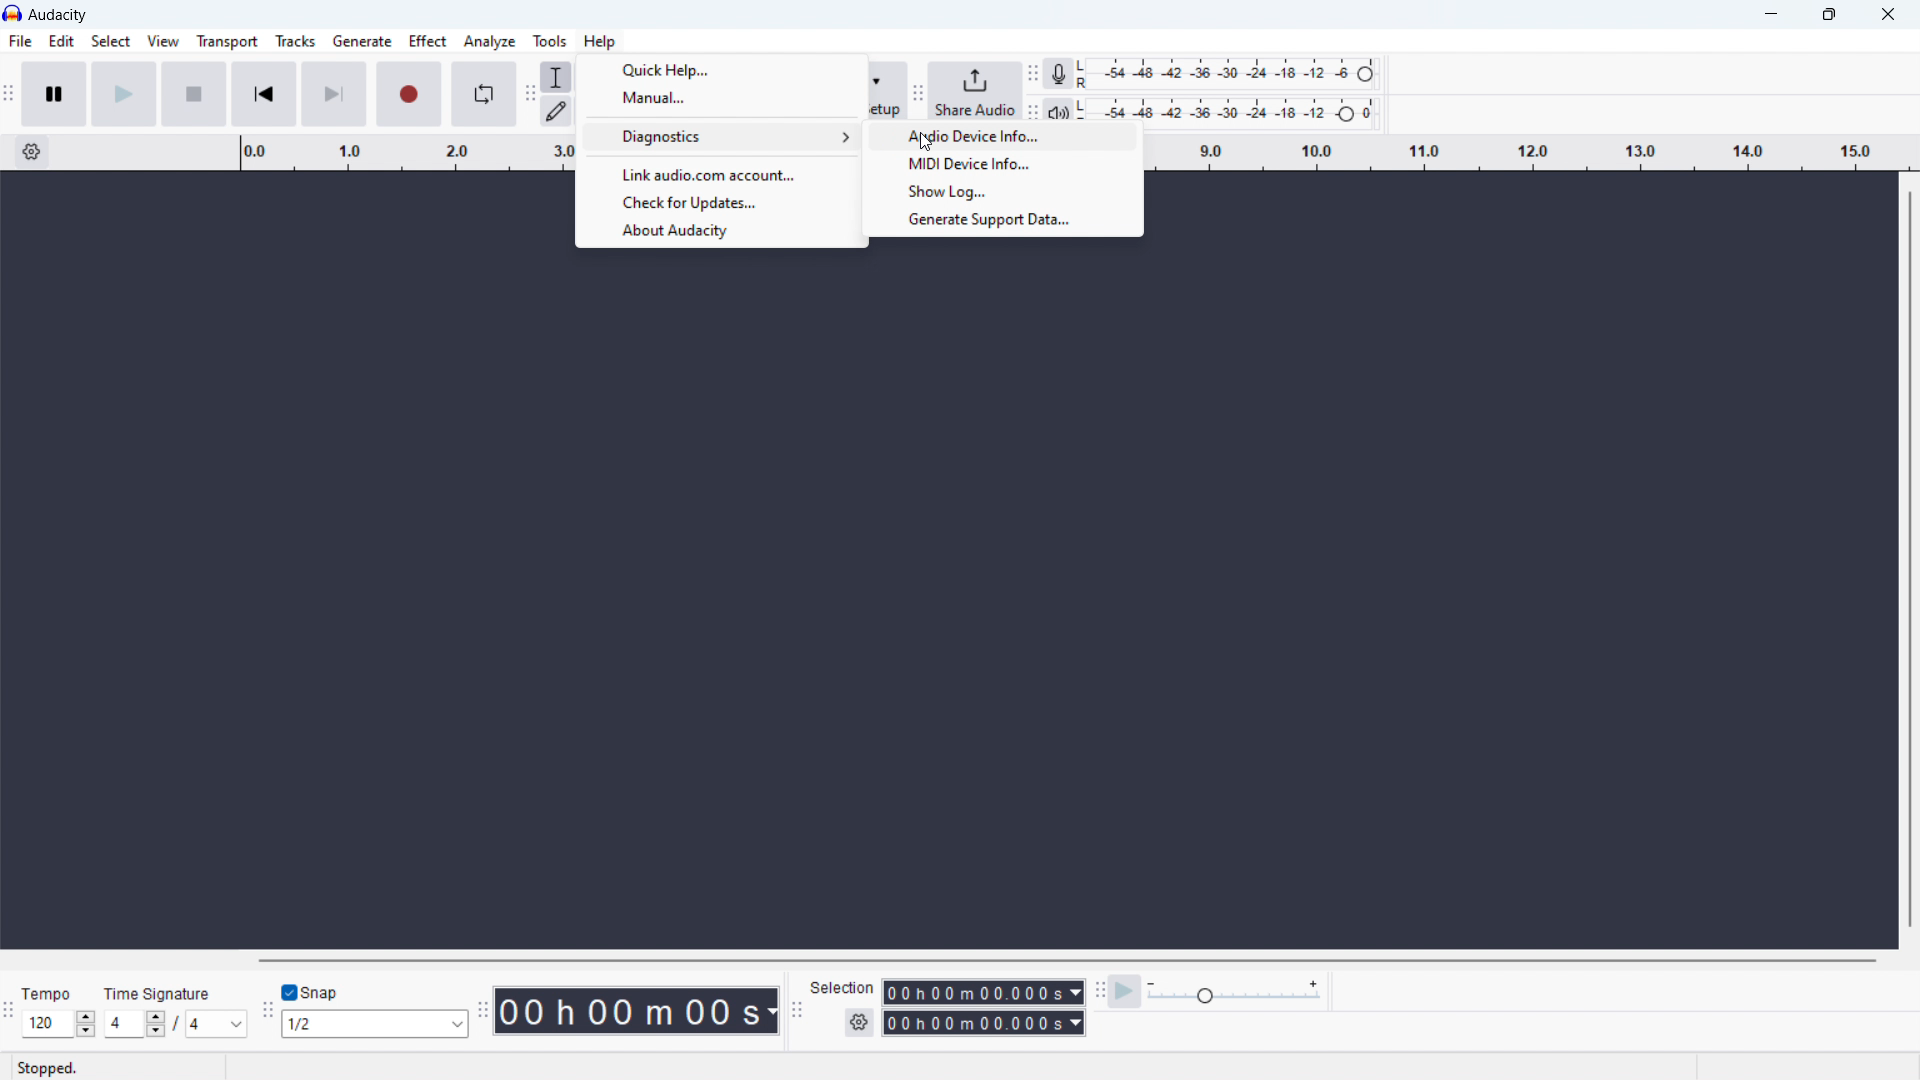 The width and height of the screenshot is (1920, 1080). Describe the element at coordinates (924, 89) in the screenshot. I see `share audio toolbar` at that location.